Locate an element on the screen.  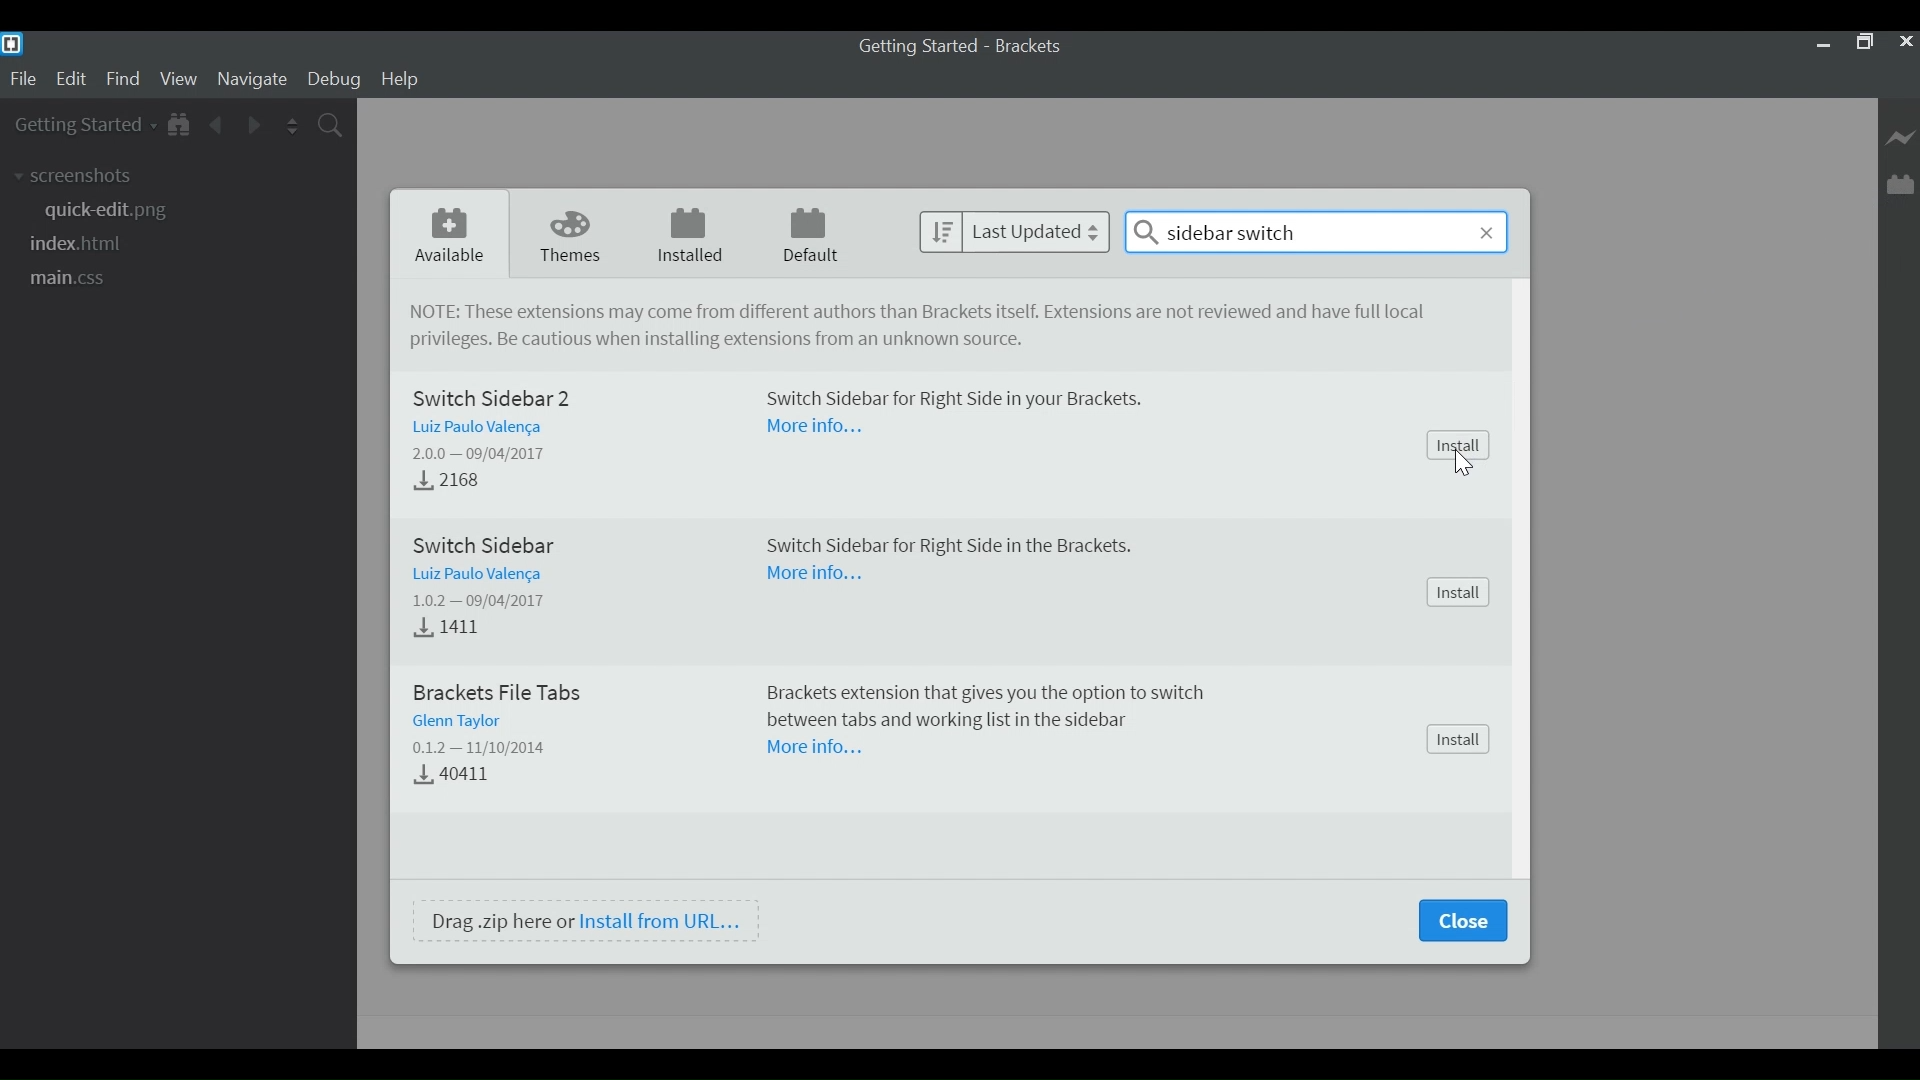
Themes is located at coordinates (565, 233).